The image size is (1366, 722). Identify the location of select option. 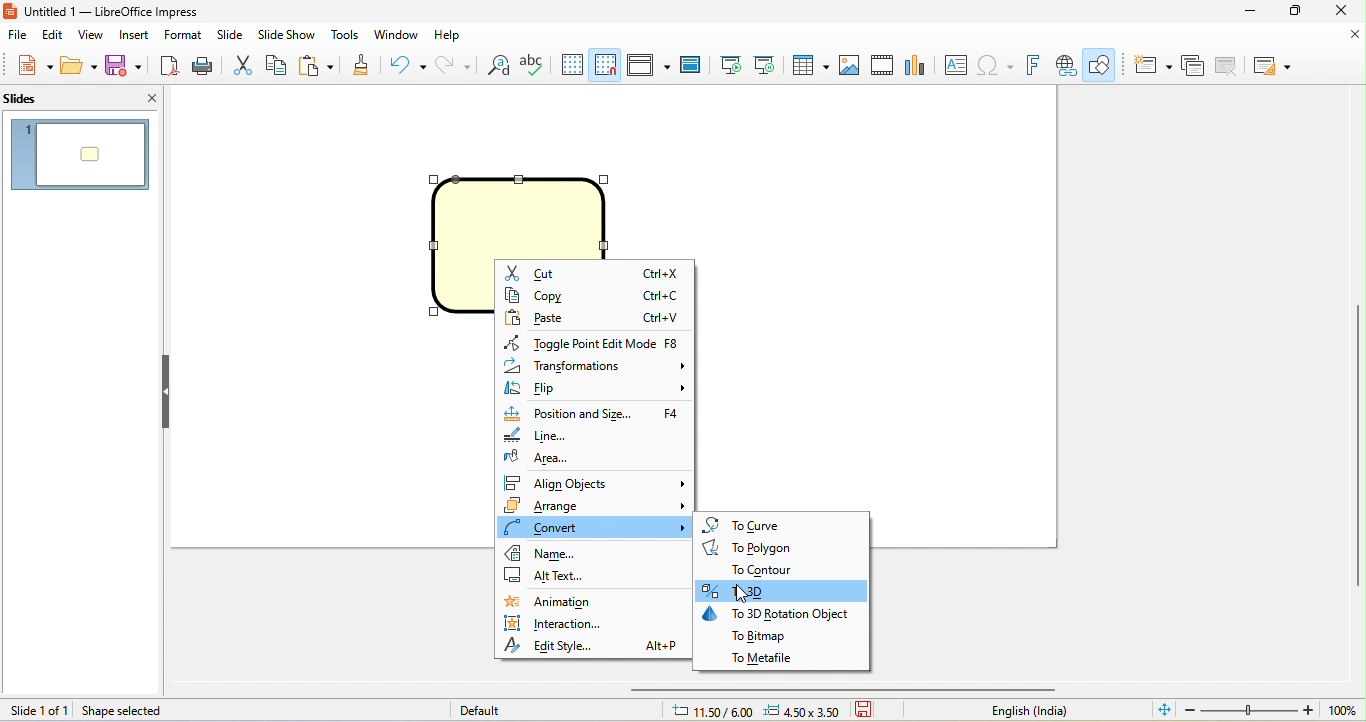
(783, 593).